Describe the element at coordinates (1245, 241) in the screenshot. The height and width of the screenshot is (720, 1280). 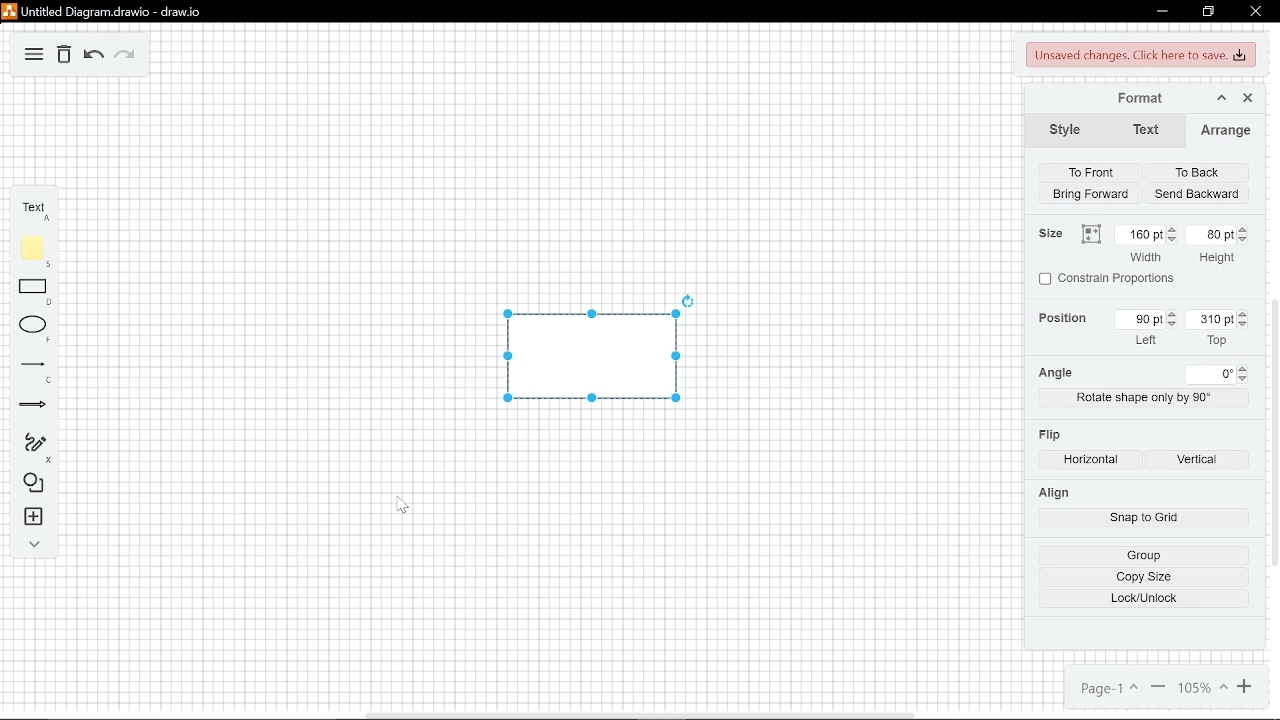
I see `Decrease height` at that location.